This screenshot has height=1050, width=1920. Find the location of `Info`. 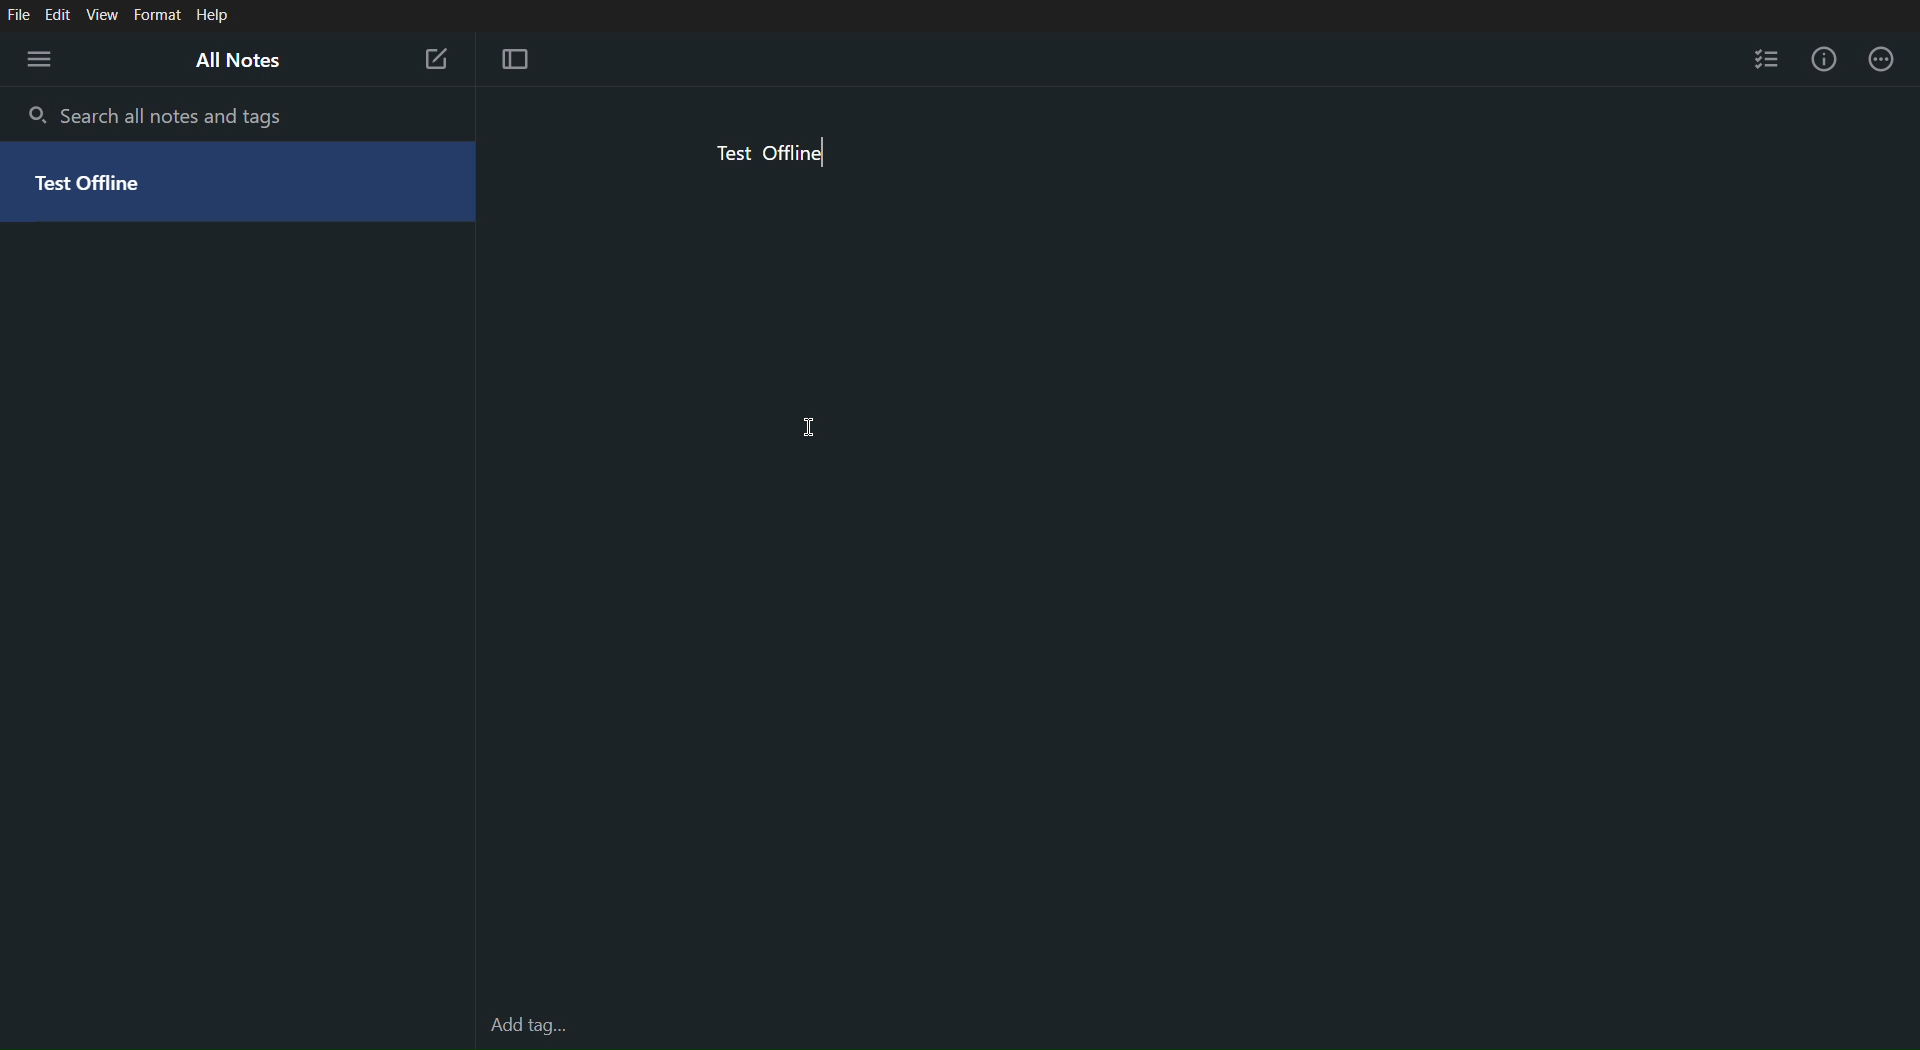

Info is located at coordinates (1824, 62).